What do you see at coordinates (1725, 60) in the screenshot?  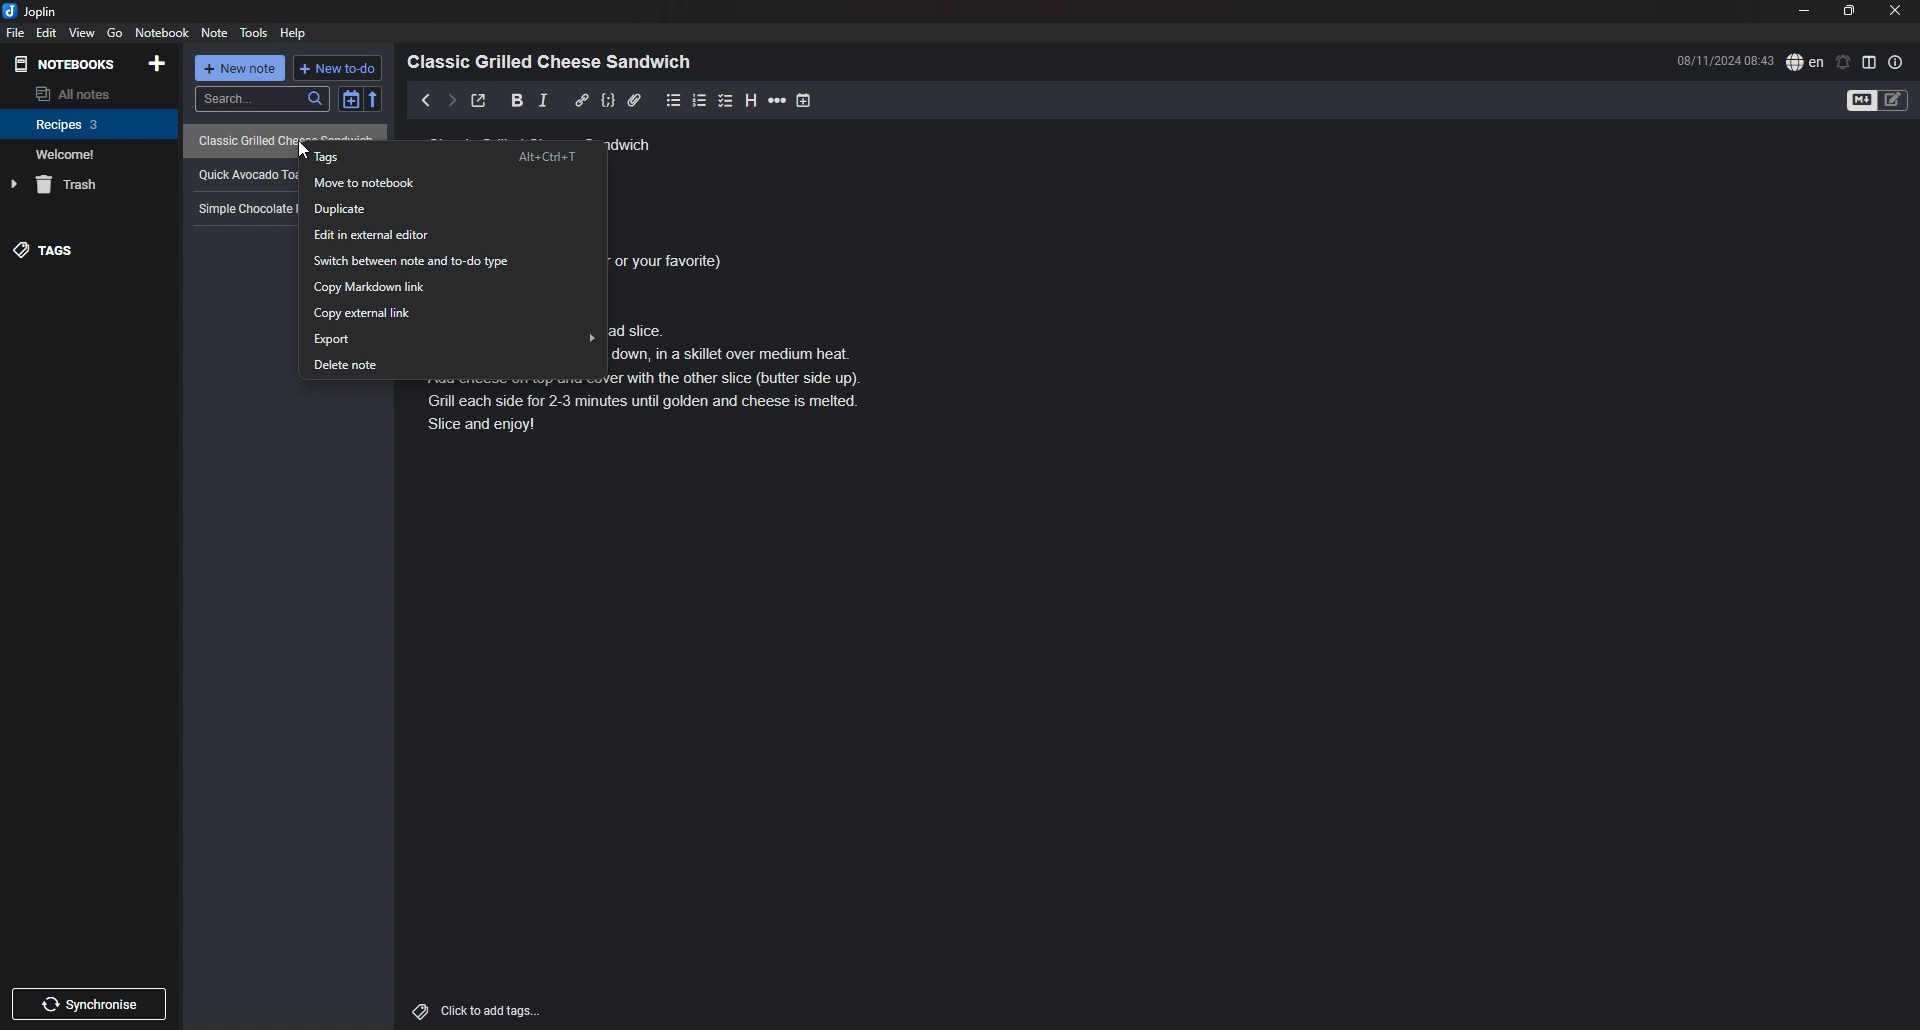 I see `time` at bounding box center [1725, 60].